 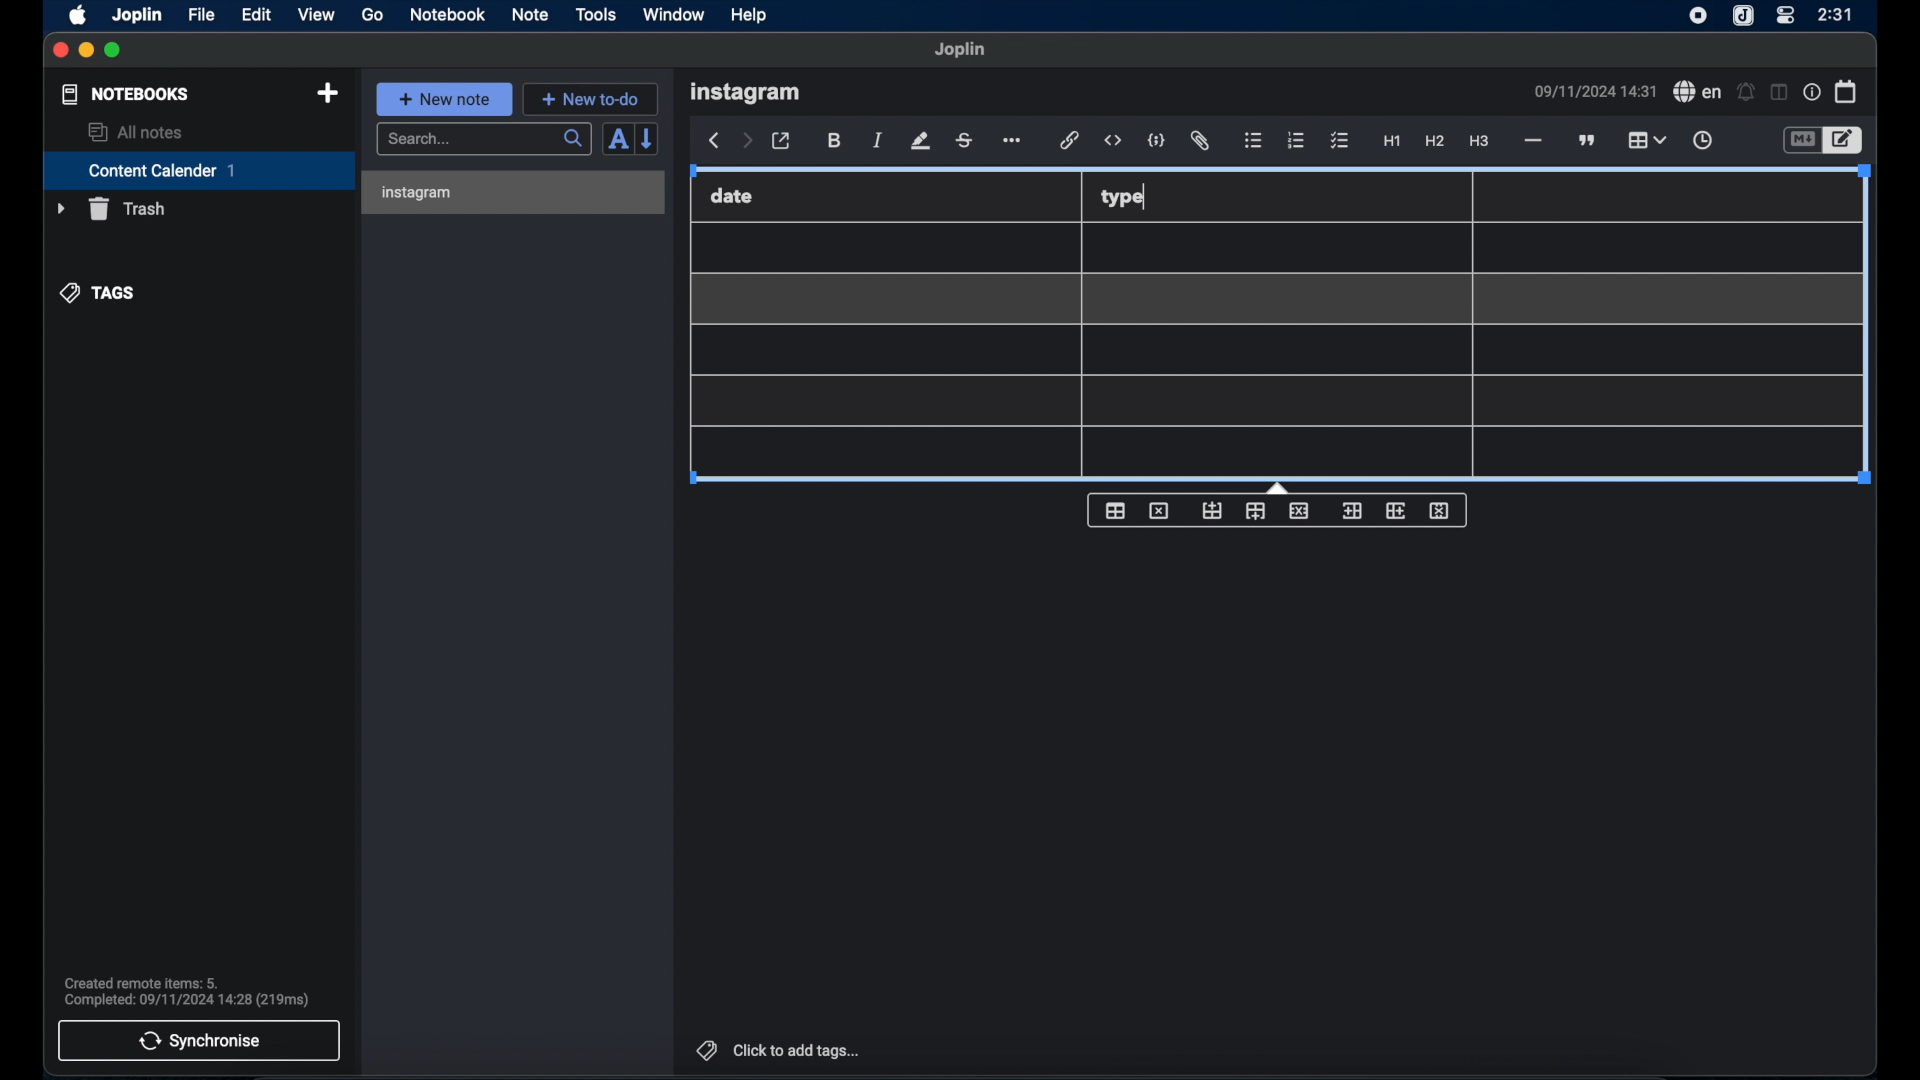 What do you see at coordinates (85, 51) in the screenshot?
I see `minimize` at bounding box center [85, 51].